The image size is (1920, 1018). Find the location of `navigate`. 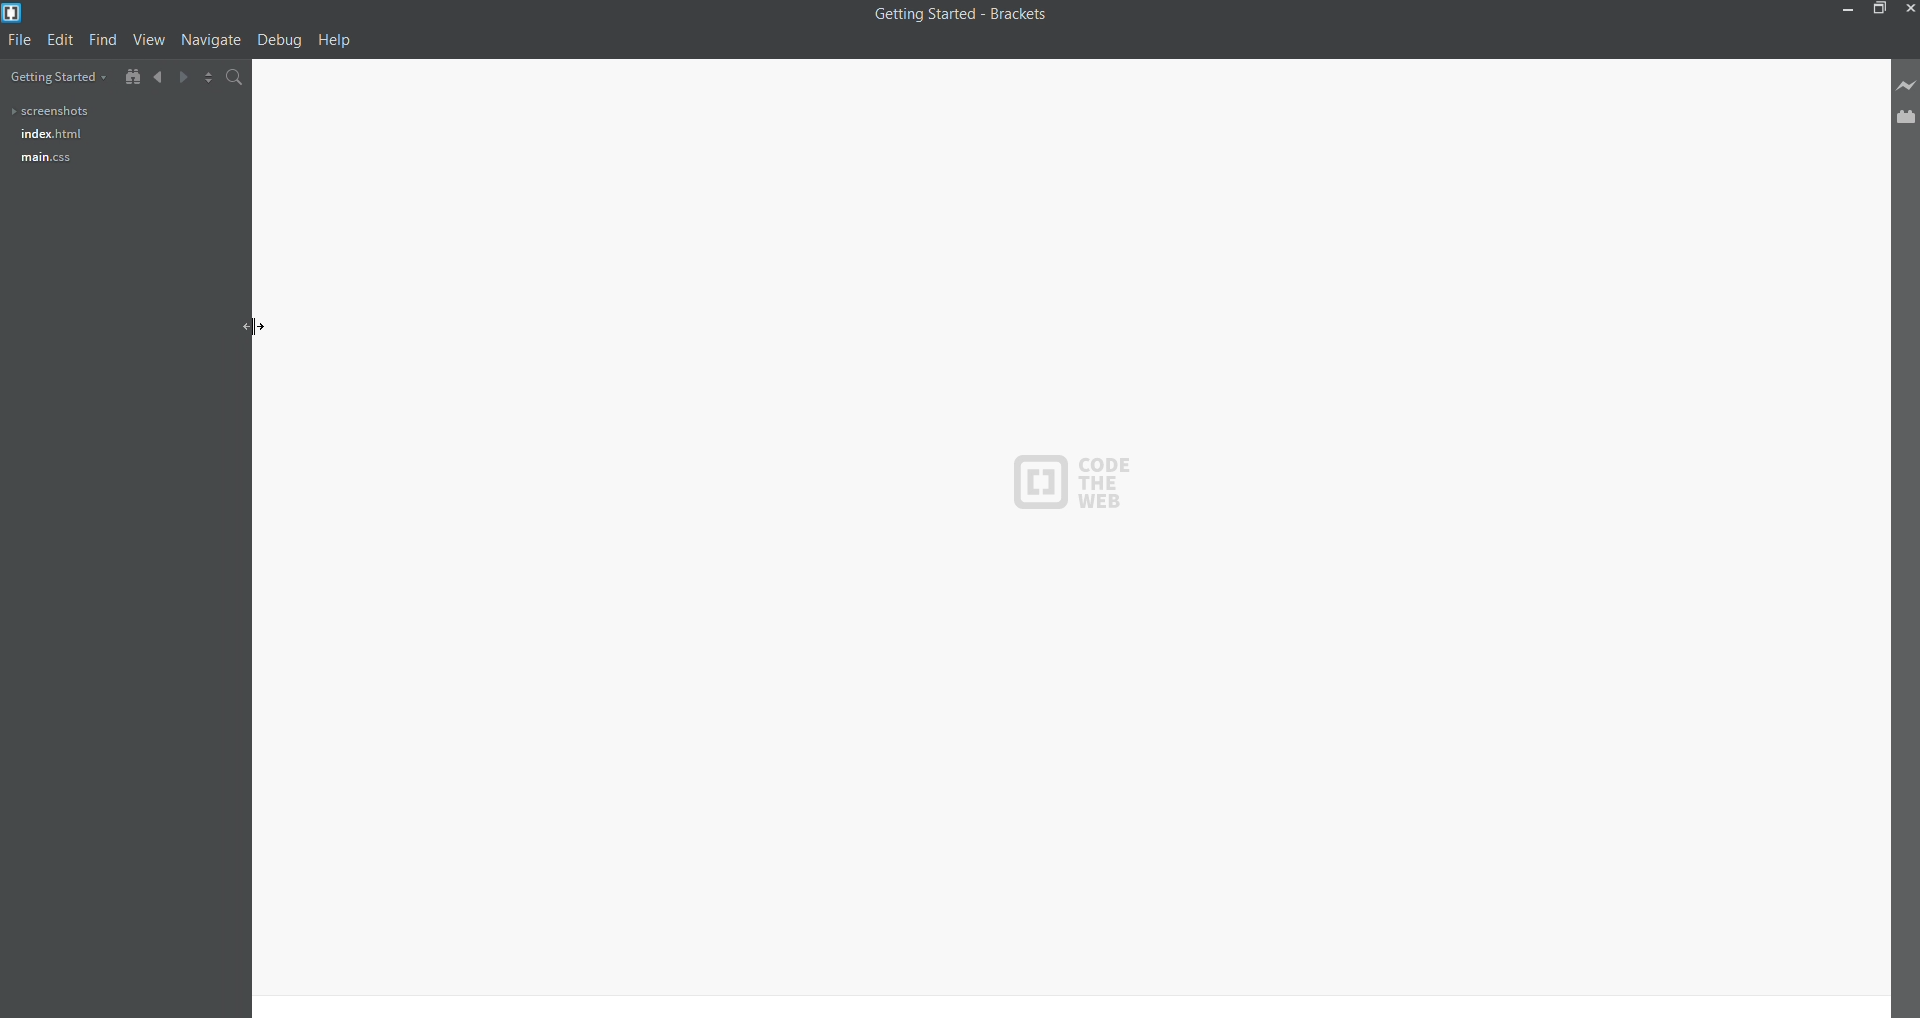

navigate is located at coordinates (208, 42).